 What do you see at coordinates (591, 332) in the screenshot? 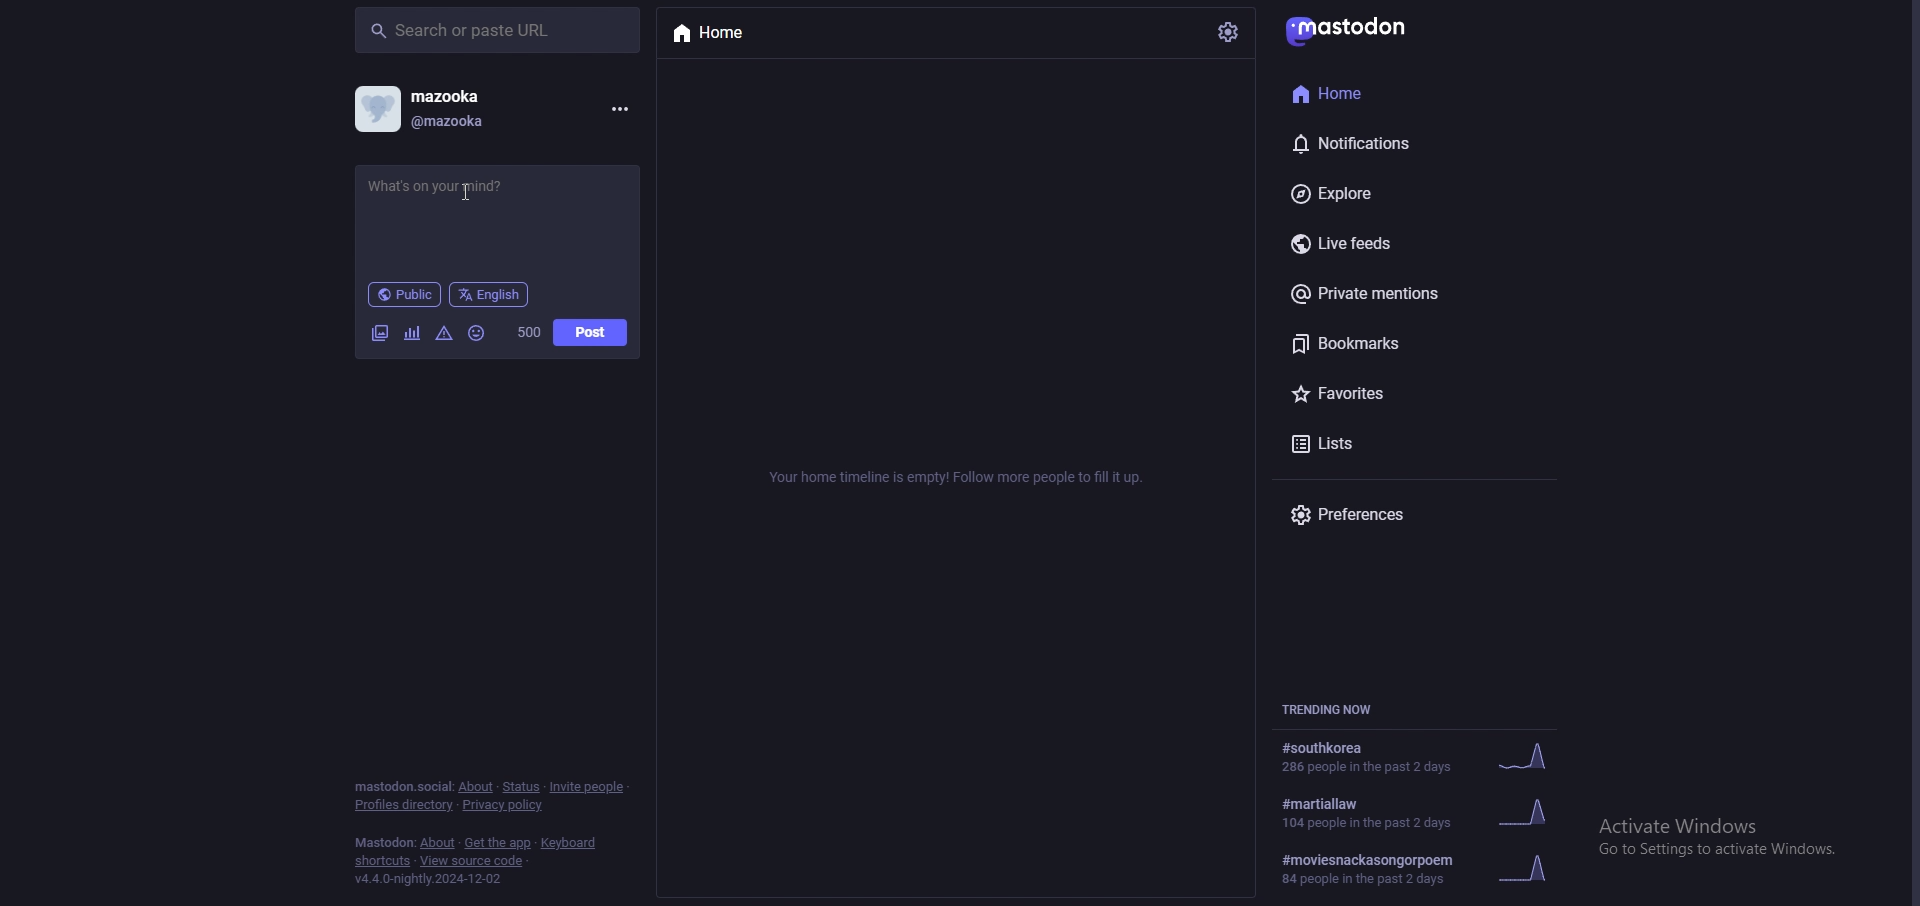
I see `post` at bounding box center [591, 332].